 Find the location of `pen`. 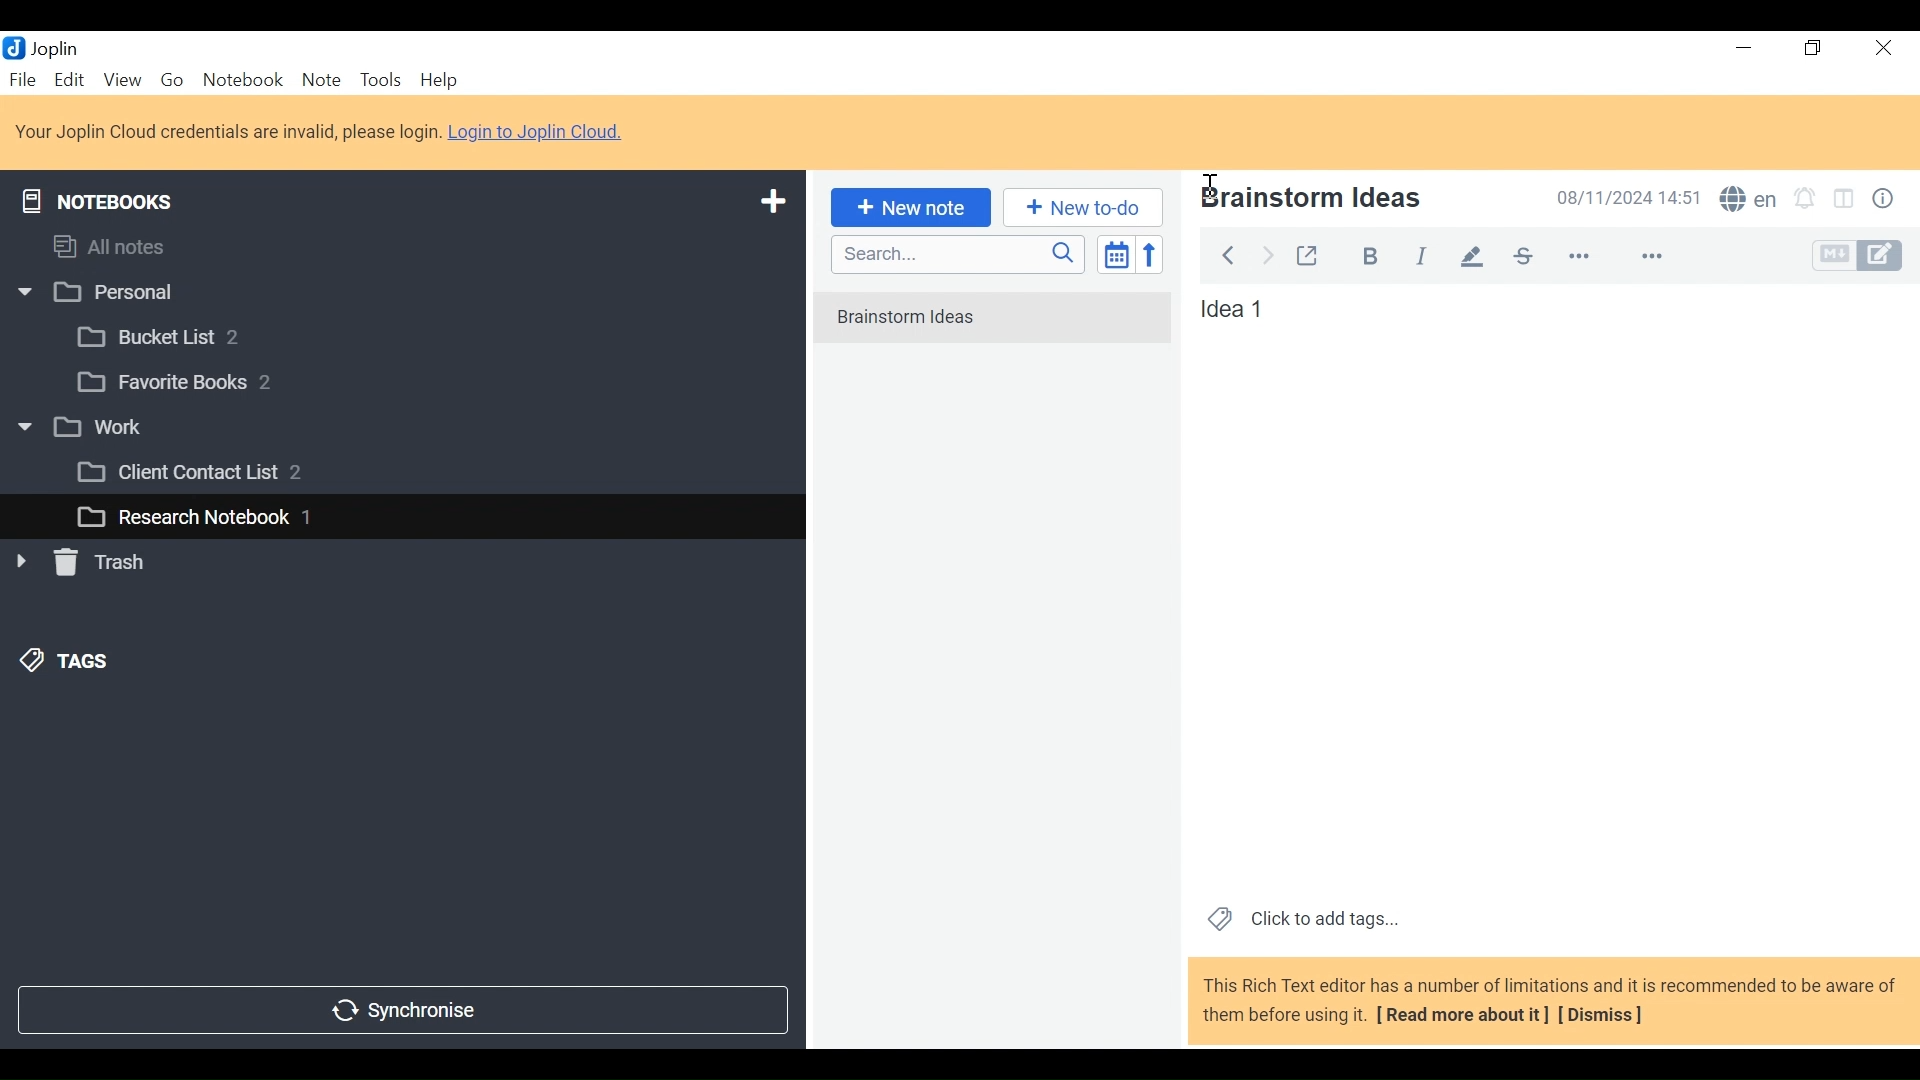

pen is located at coordinates (1472, 255).